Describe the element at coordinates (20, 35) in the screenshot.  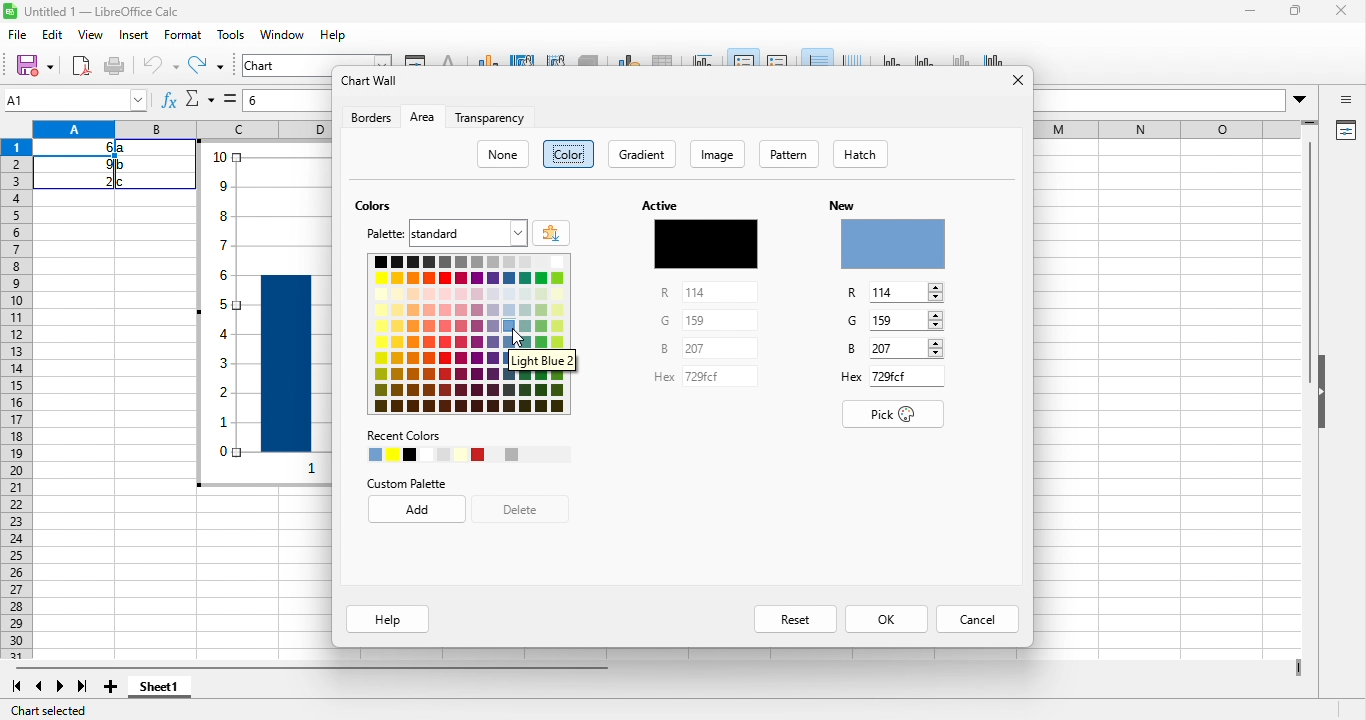
I see `file` at that location.